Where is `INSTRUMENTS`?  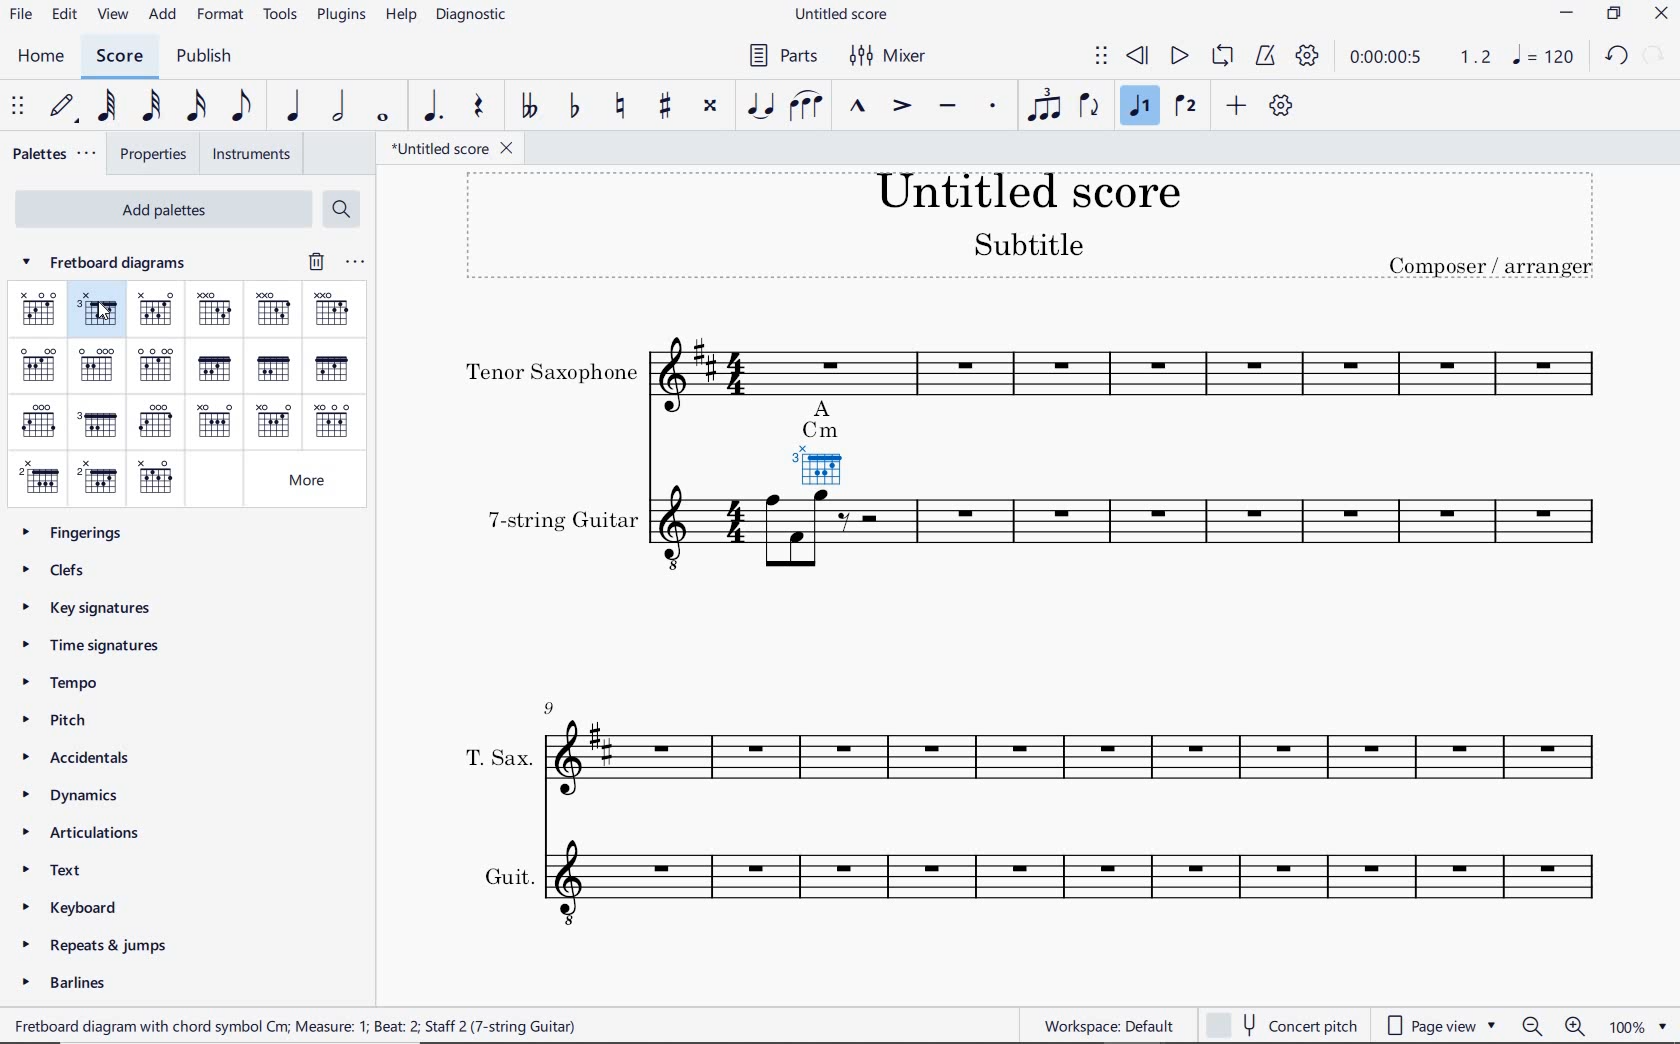
INSTRUMENTS is located at coordinates (253, 155).